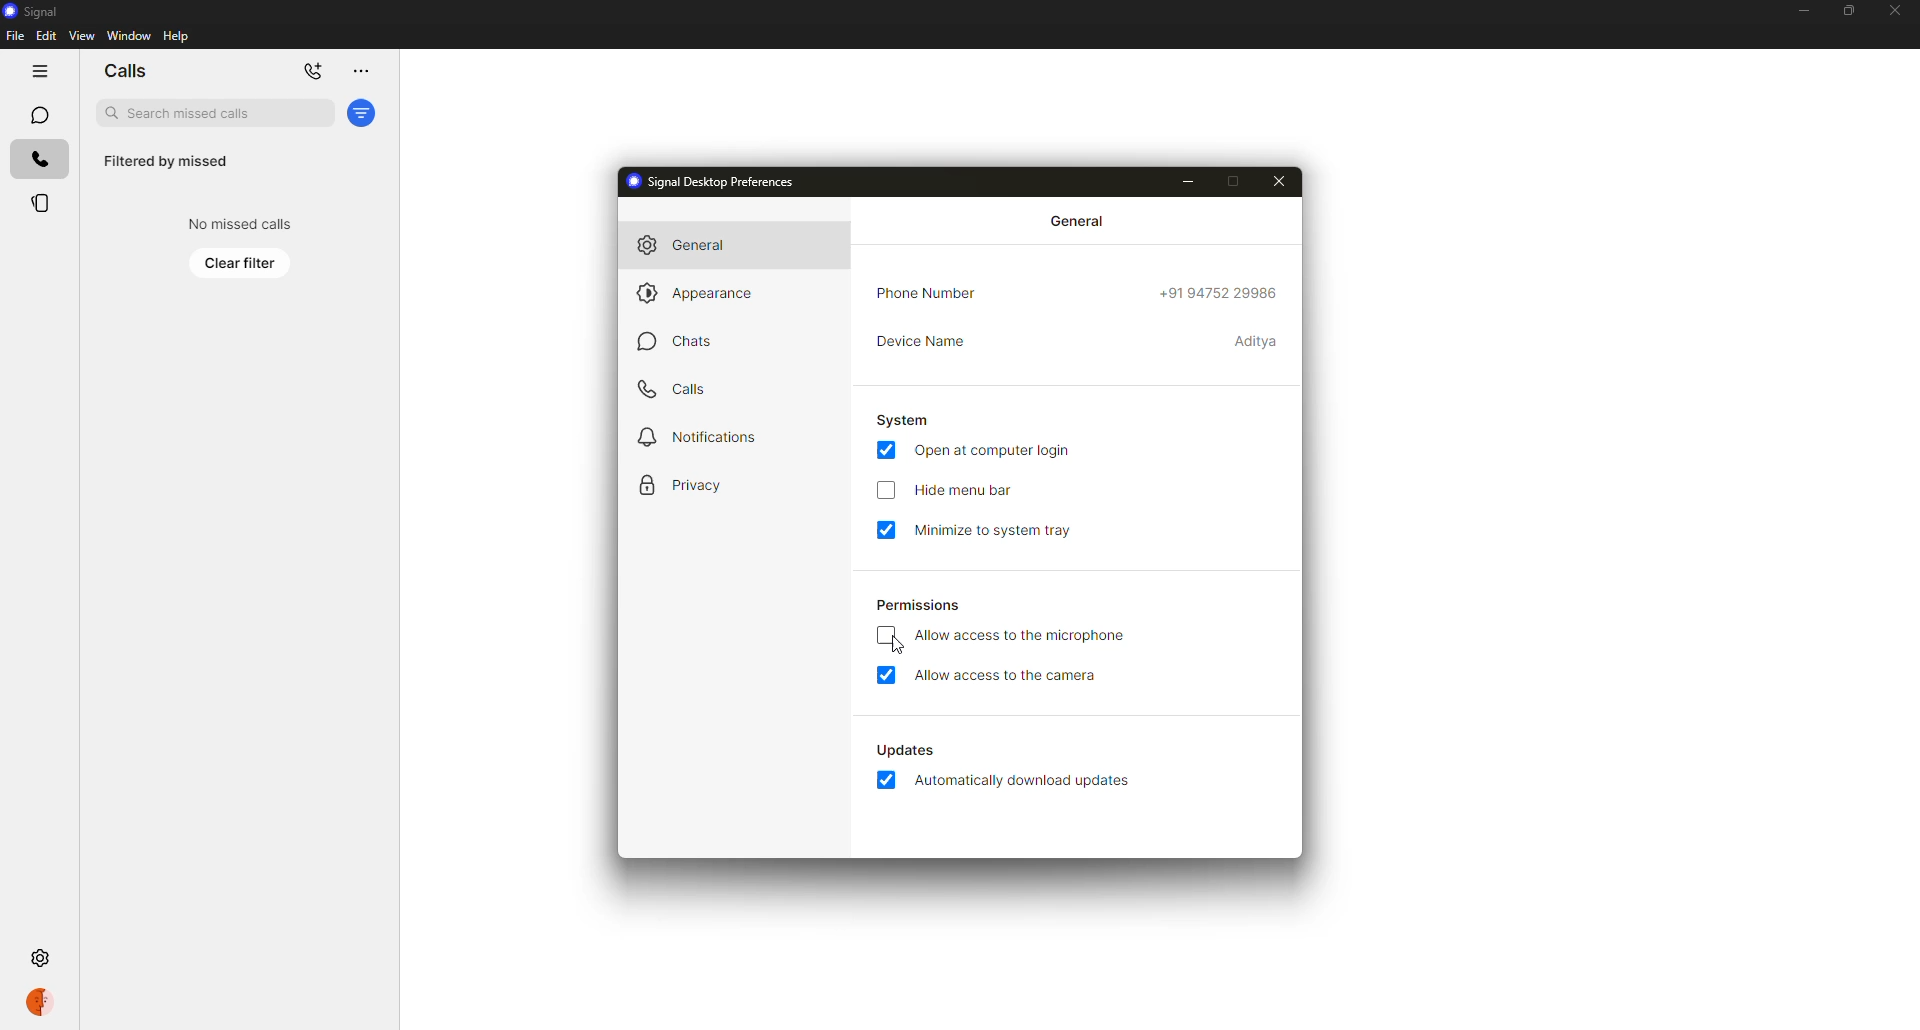 This screenshot has height=1030, width=1920. Describe the element at coordinates (81, 35) in the screenshot. I see `view` at that location.